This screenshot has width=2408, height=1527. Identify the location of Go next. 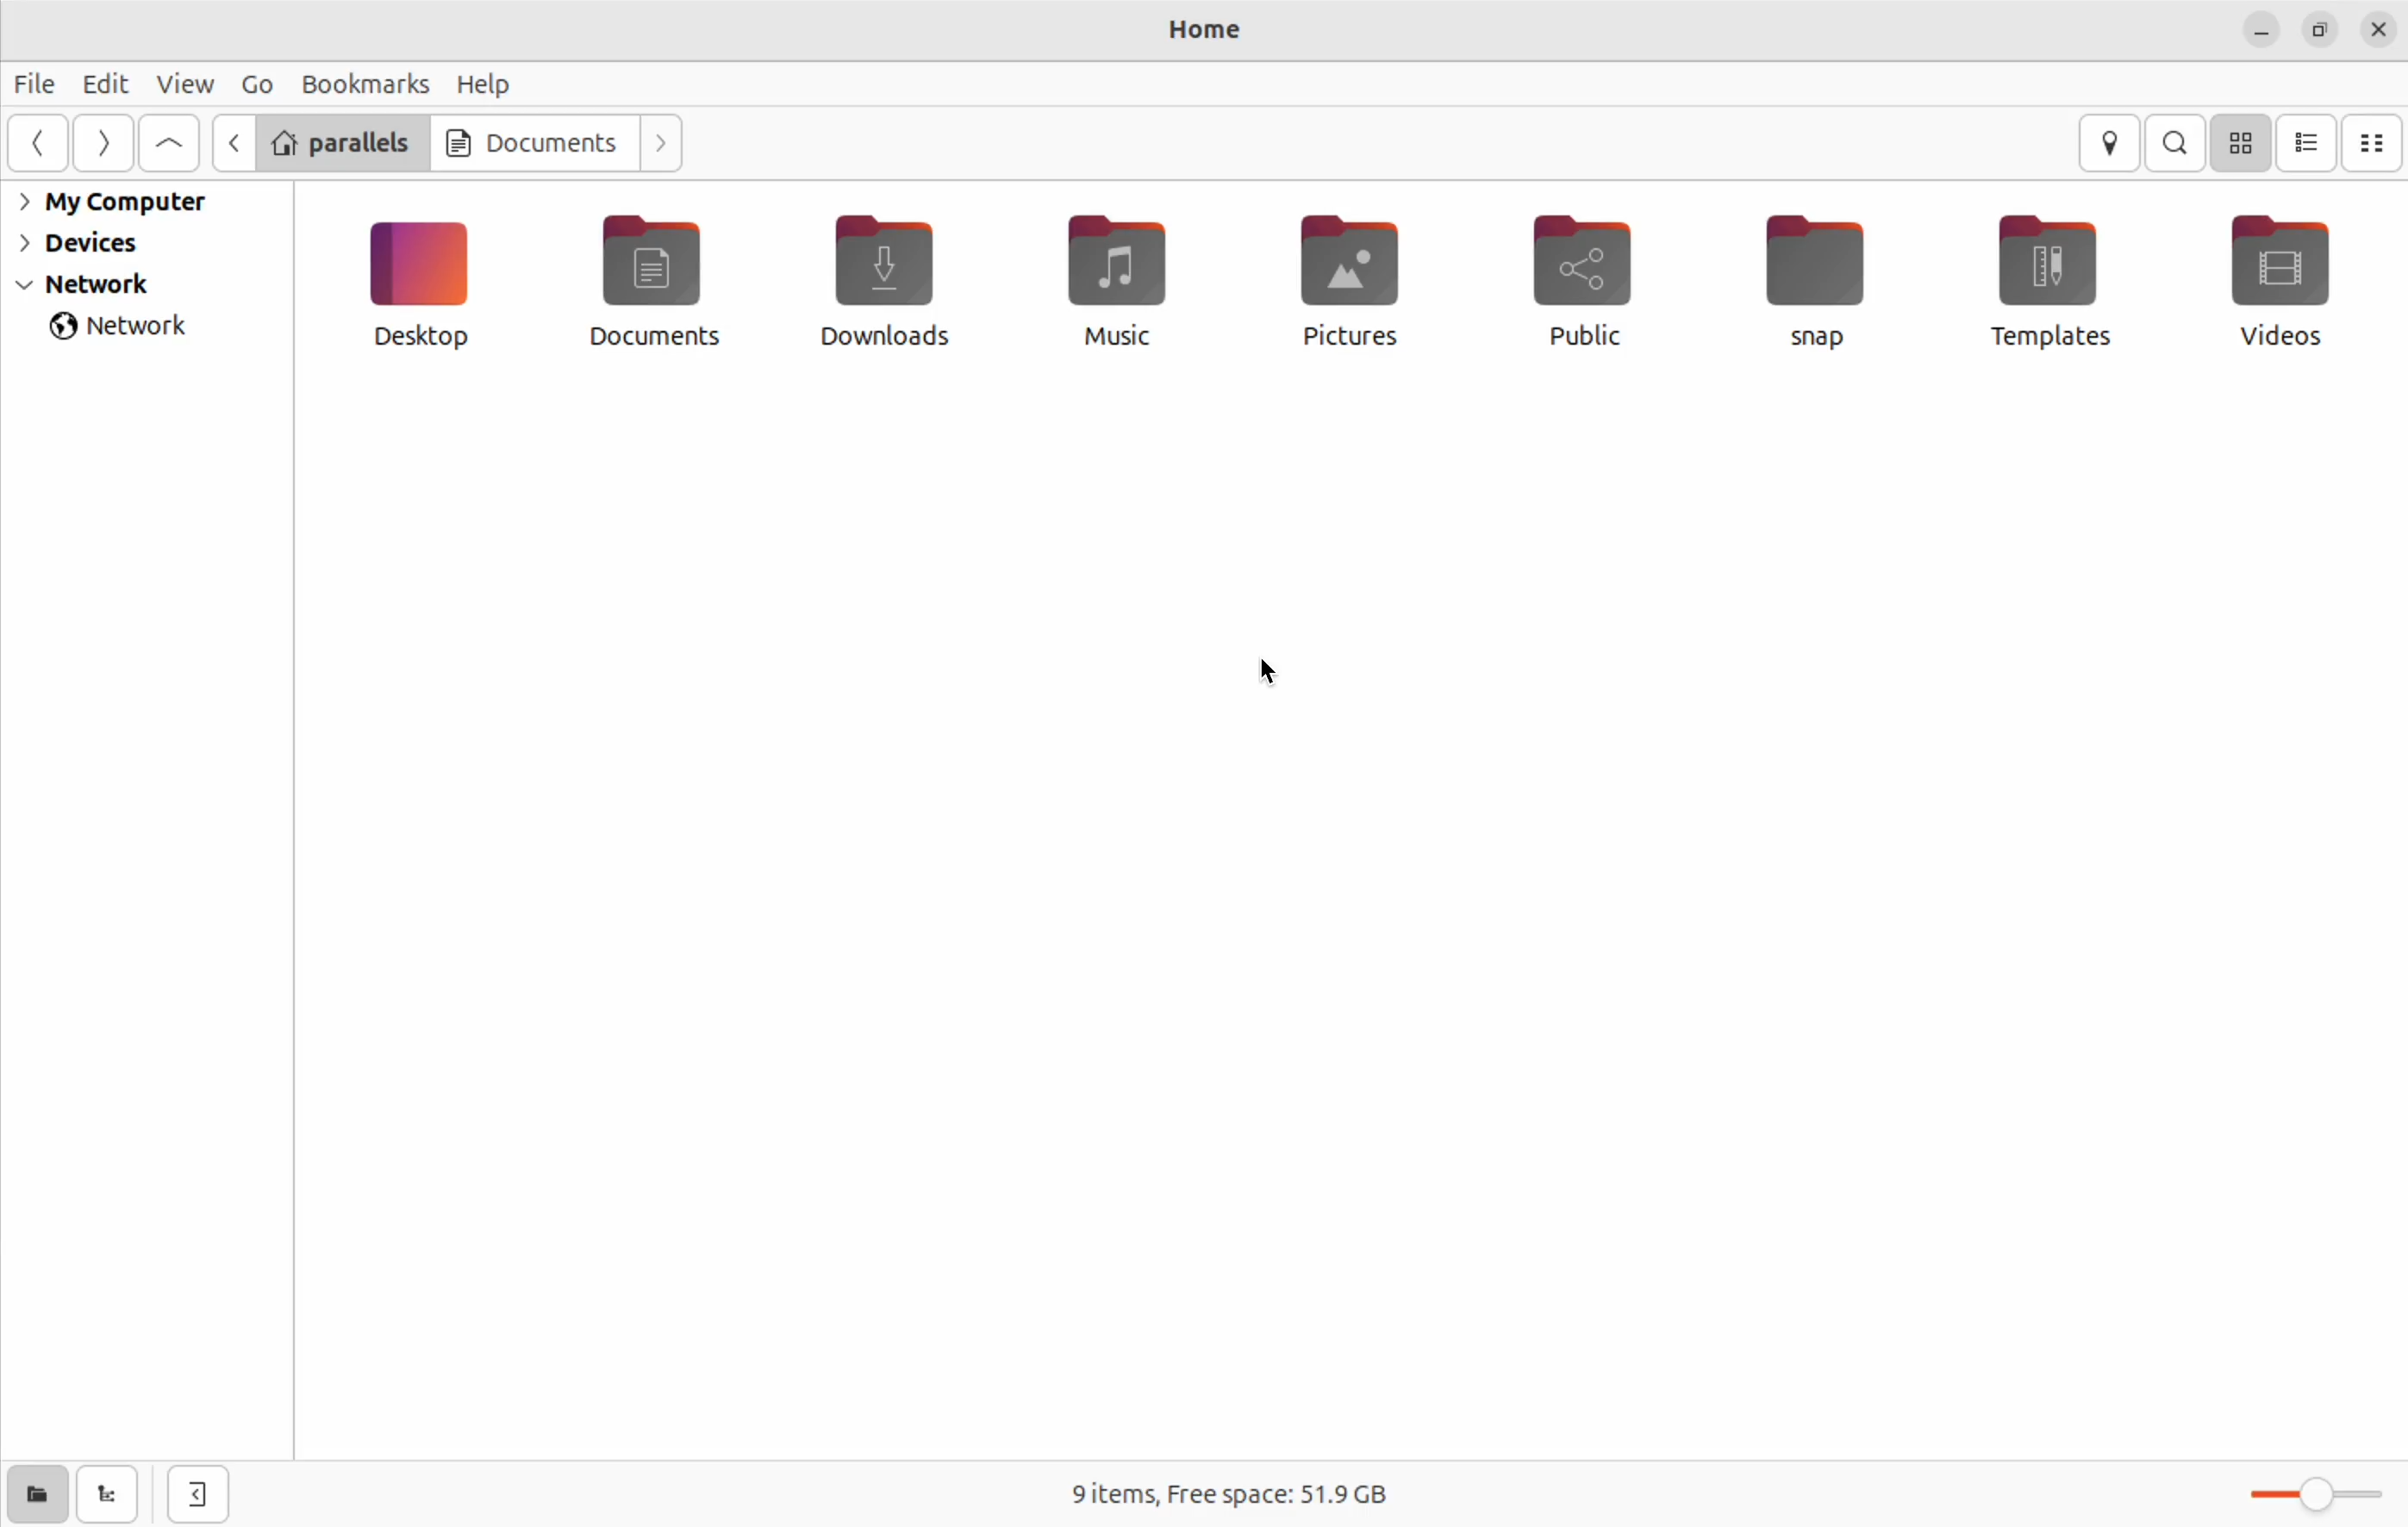
(664, 141).